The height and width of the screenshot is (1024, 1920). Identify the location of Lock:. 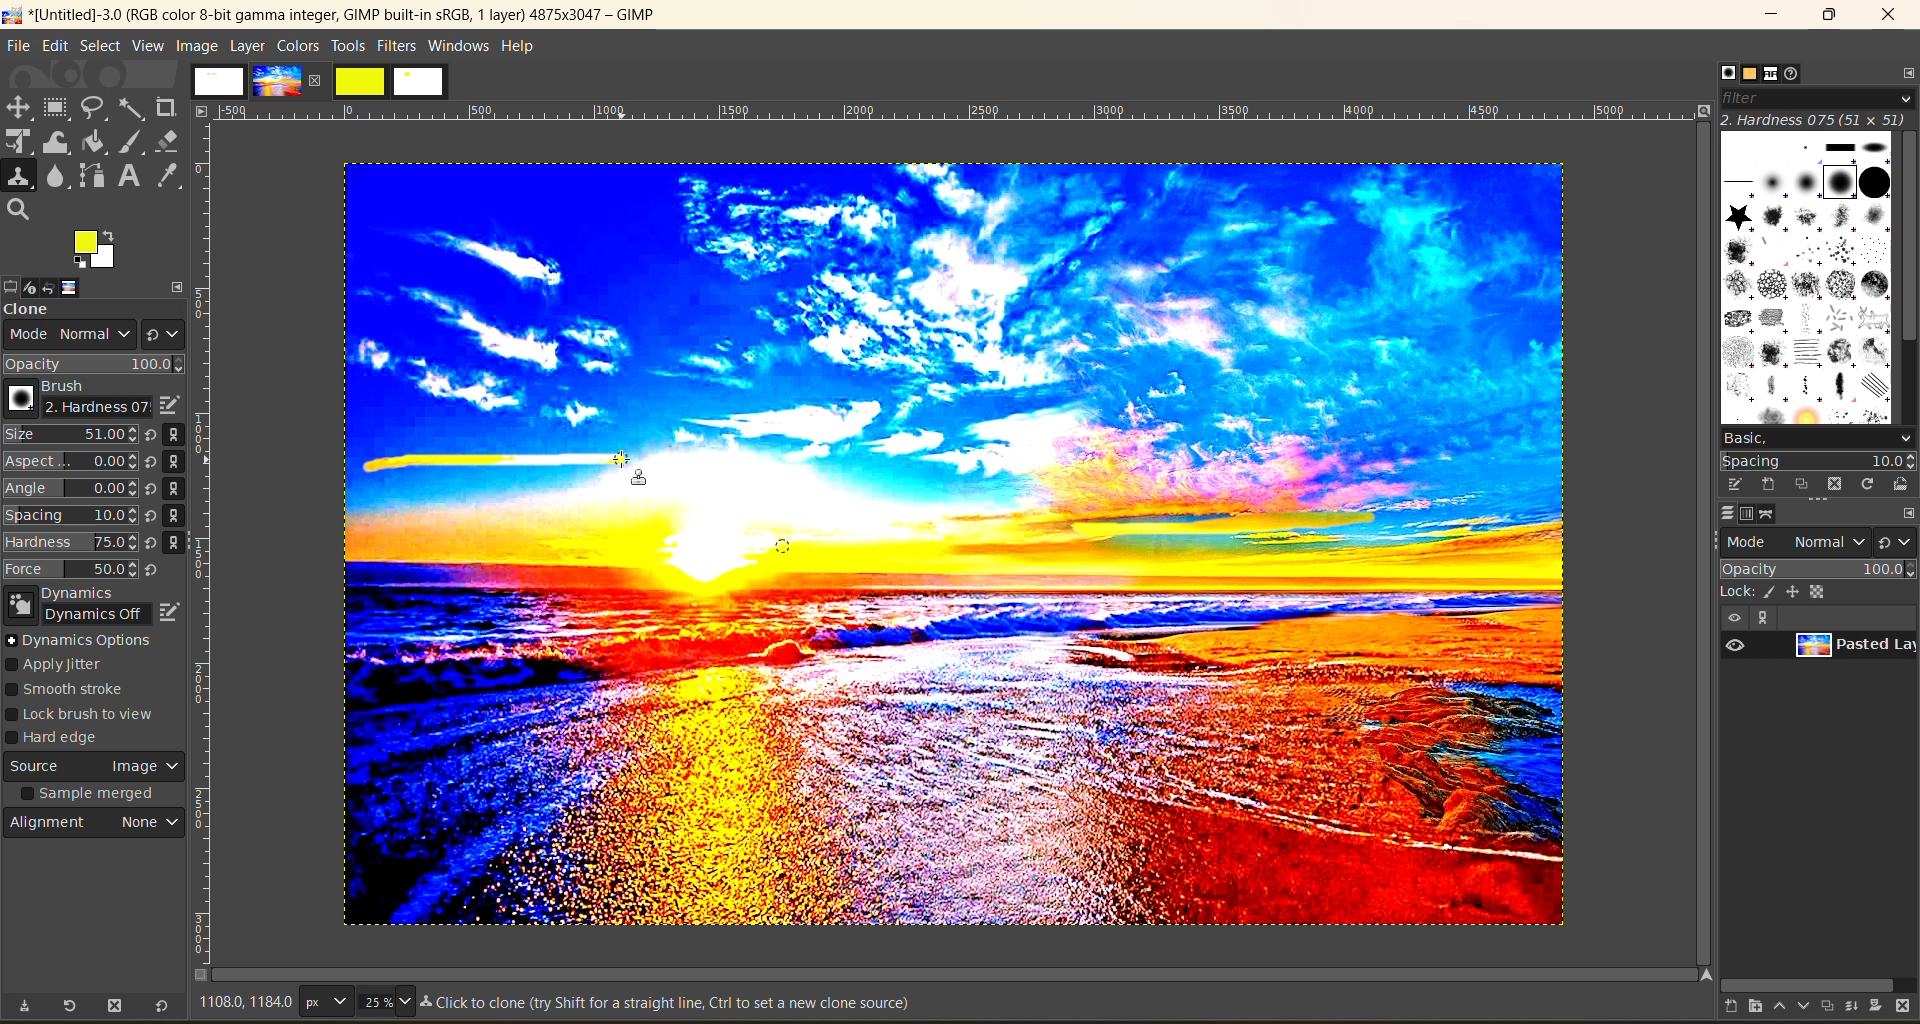
(1738, 592).